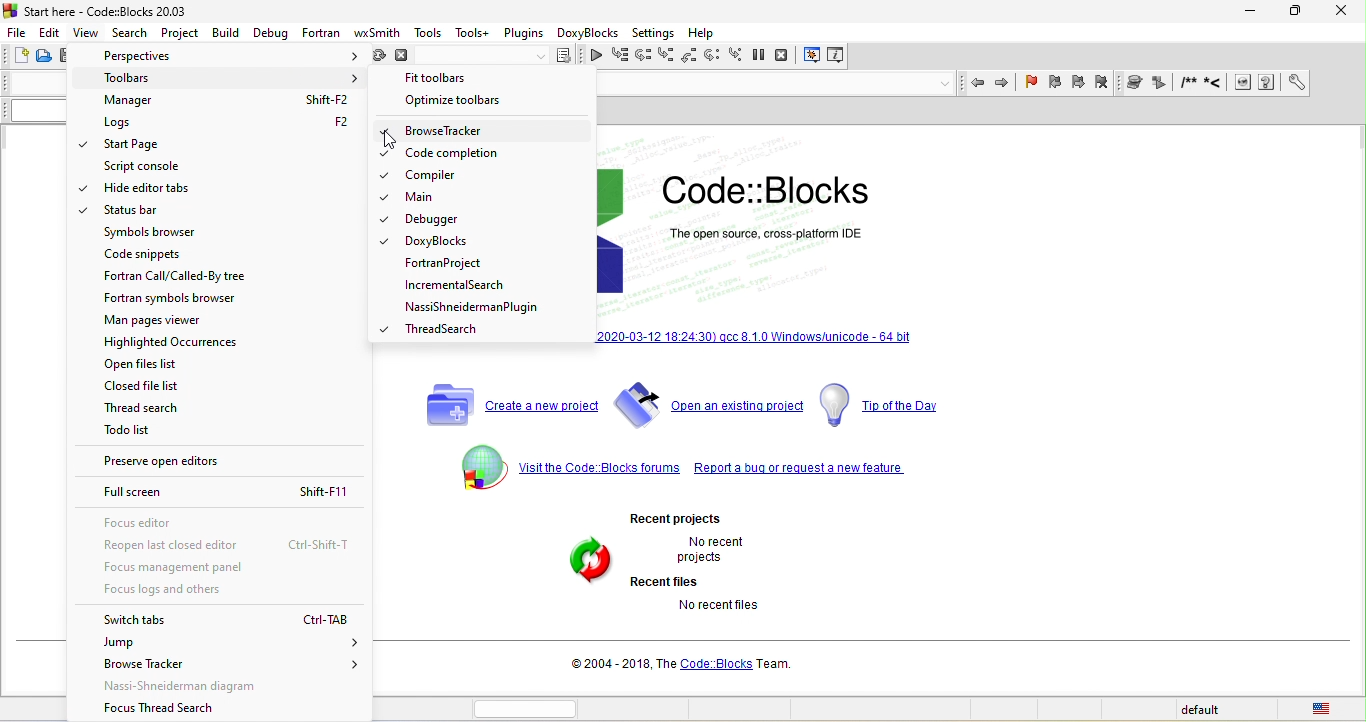  Describe the element at coordinates (647, 55) in the screenshot. I see `next line` at that location.